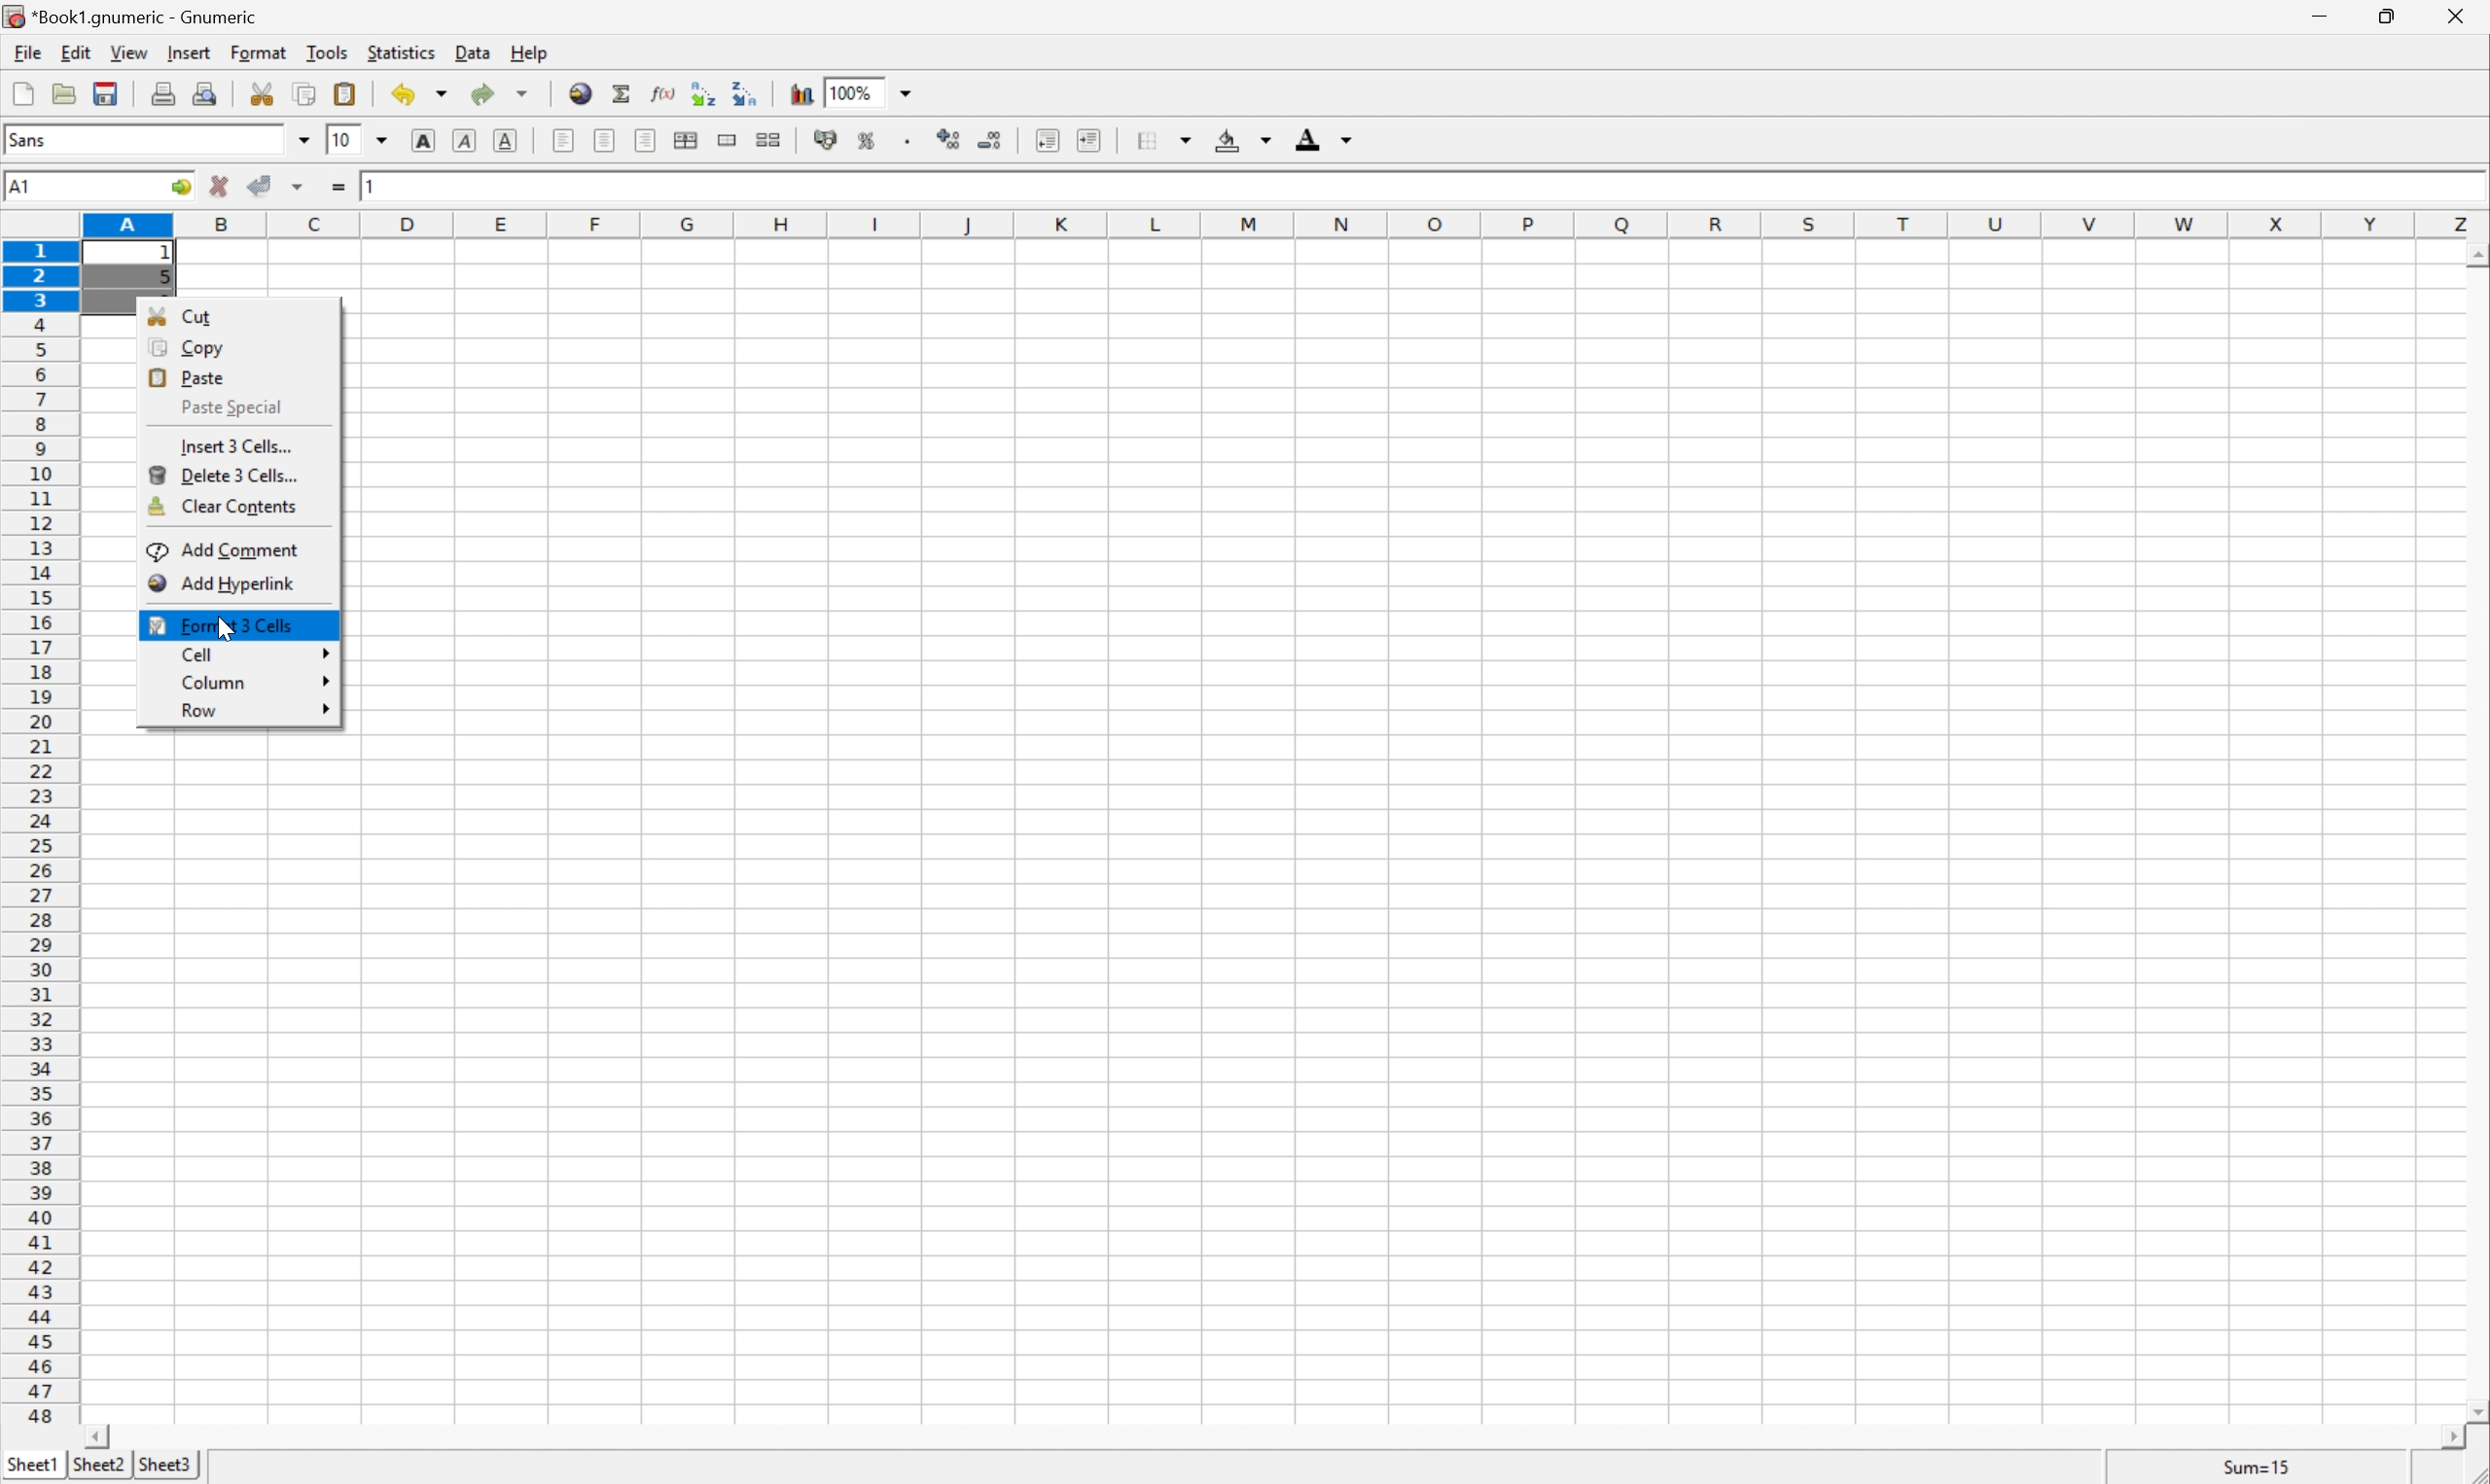  Describe the element at coordinates (2467, 16) in the screenshot. I see `close` at that location.